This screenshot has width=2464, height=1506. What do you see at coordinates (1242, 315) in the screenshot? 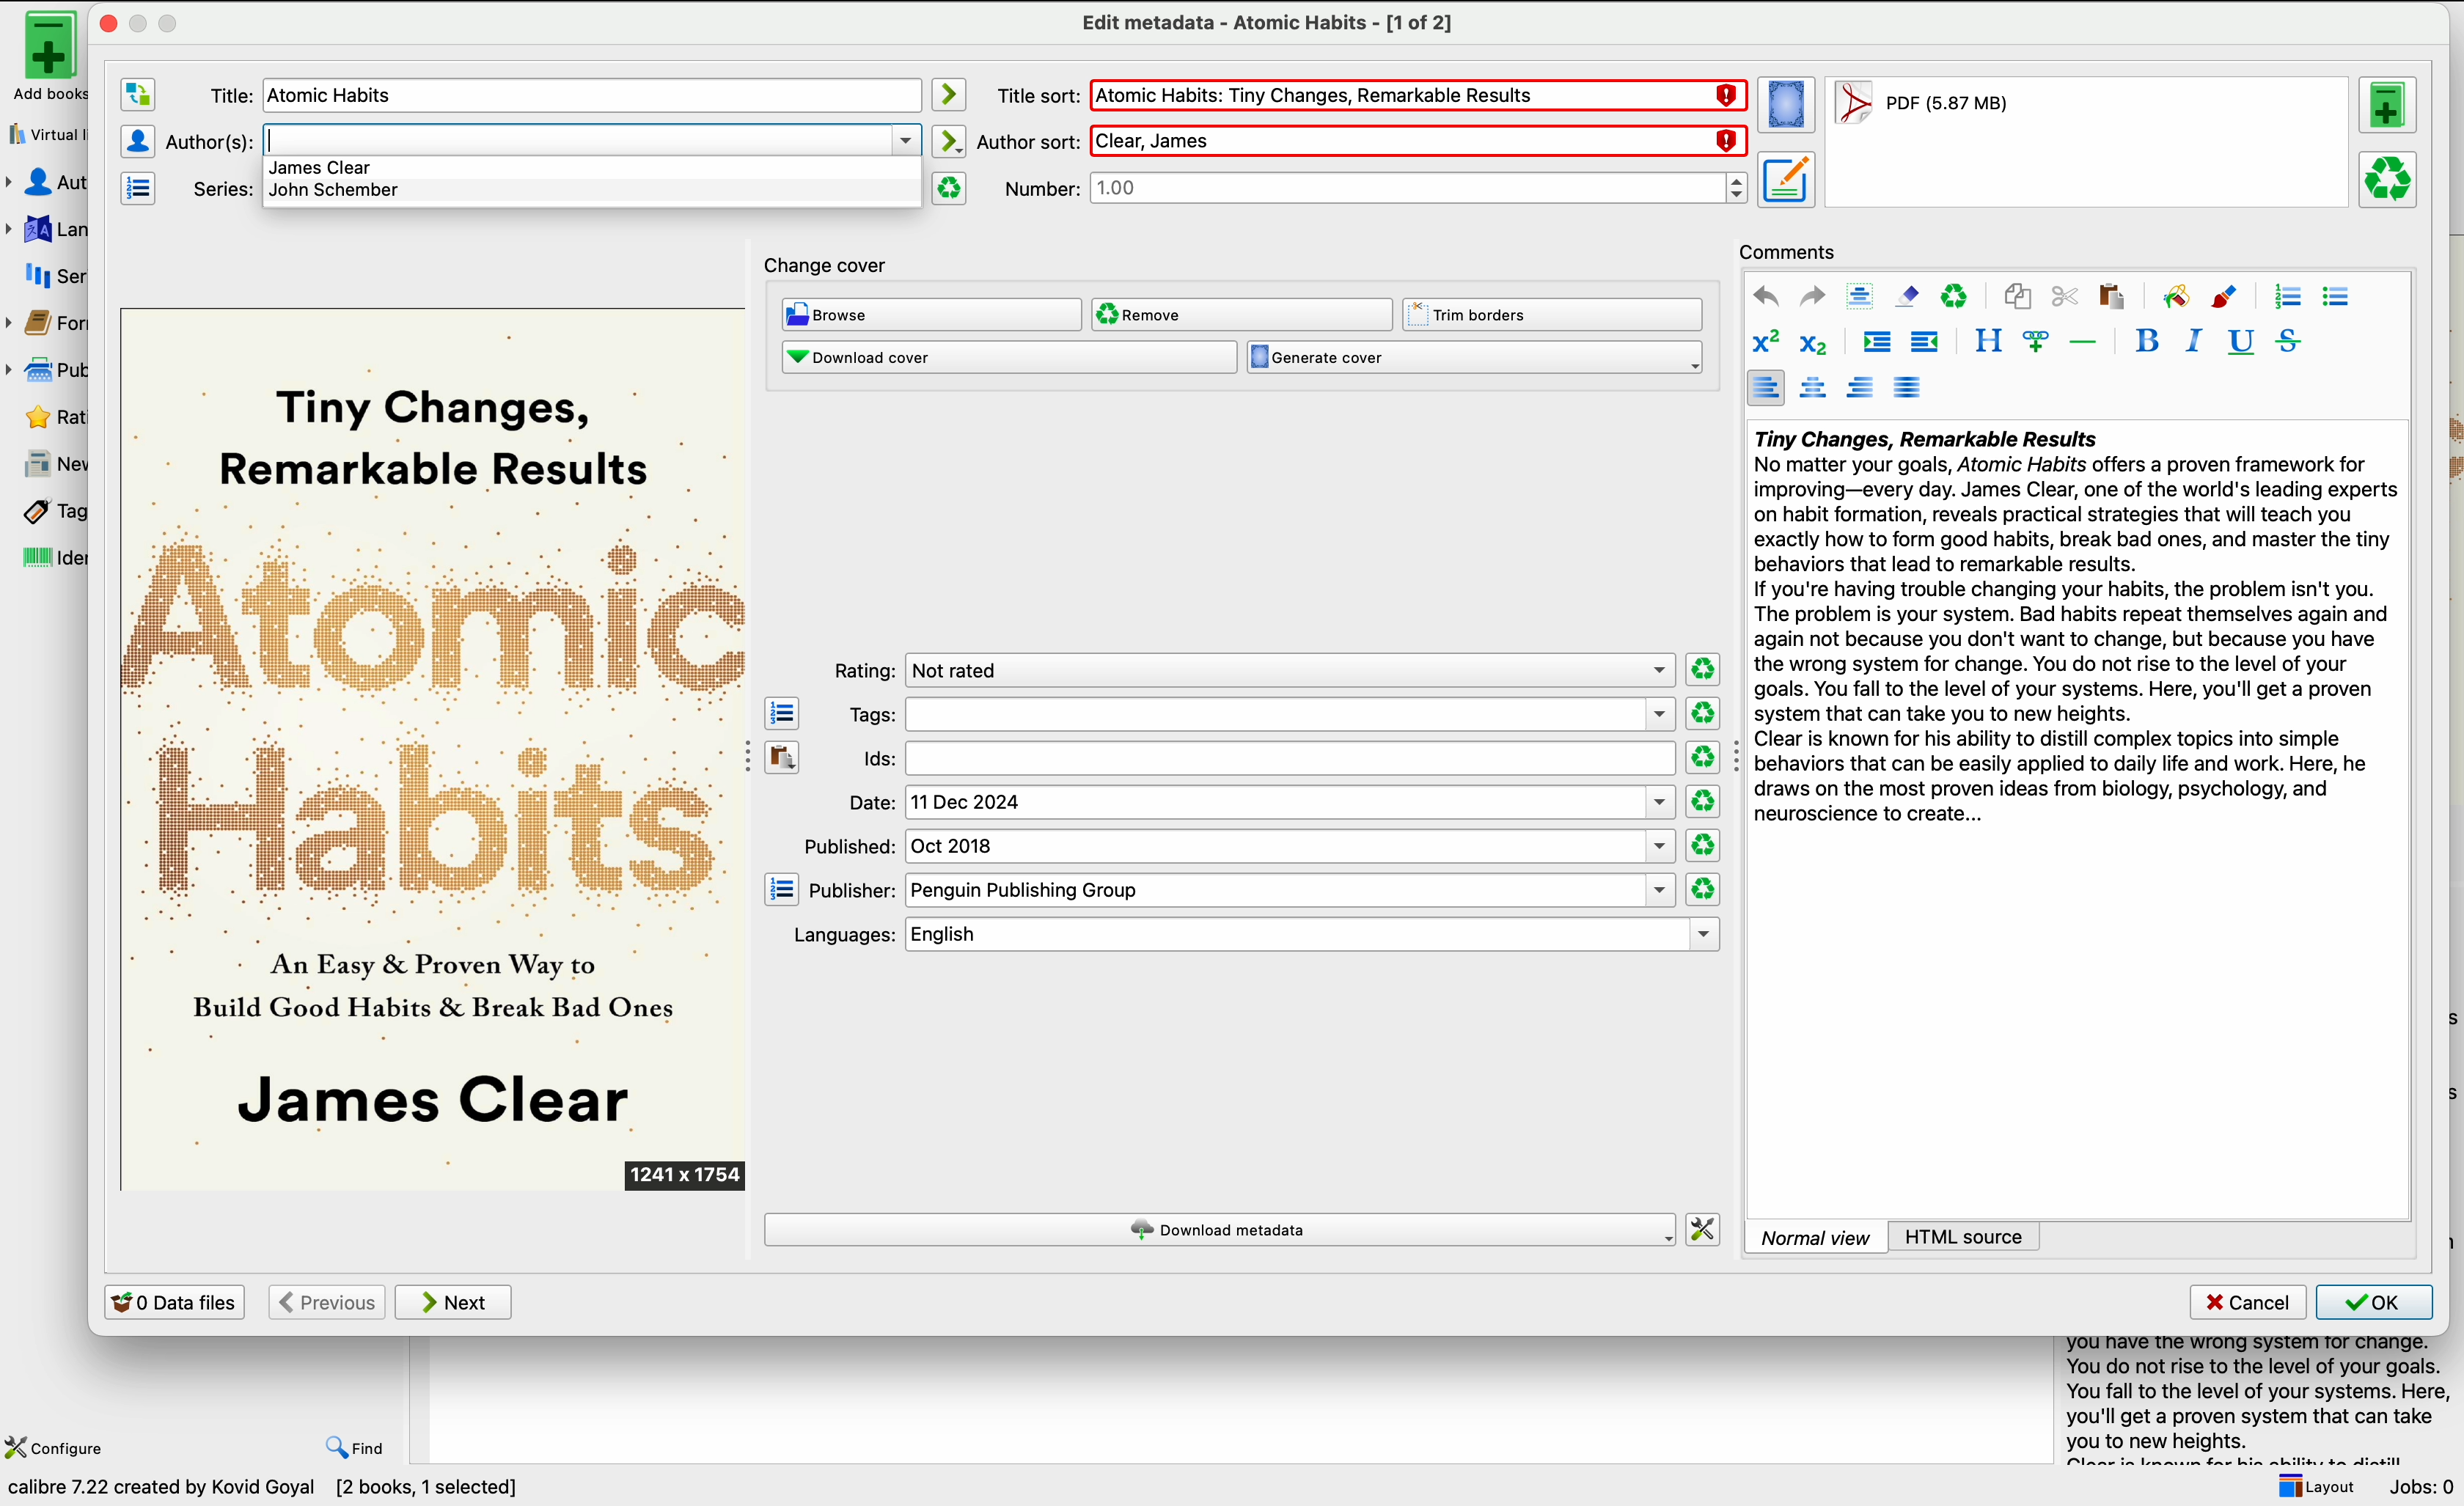
I see `remove` at bounding box center [1242, 315].